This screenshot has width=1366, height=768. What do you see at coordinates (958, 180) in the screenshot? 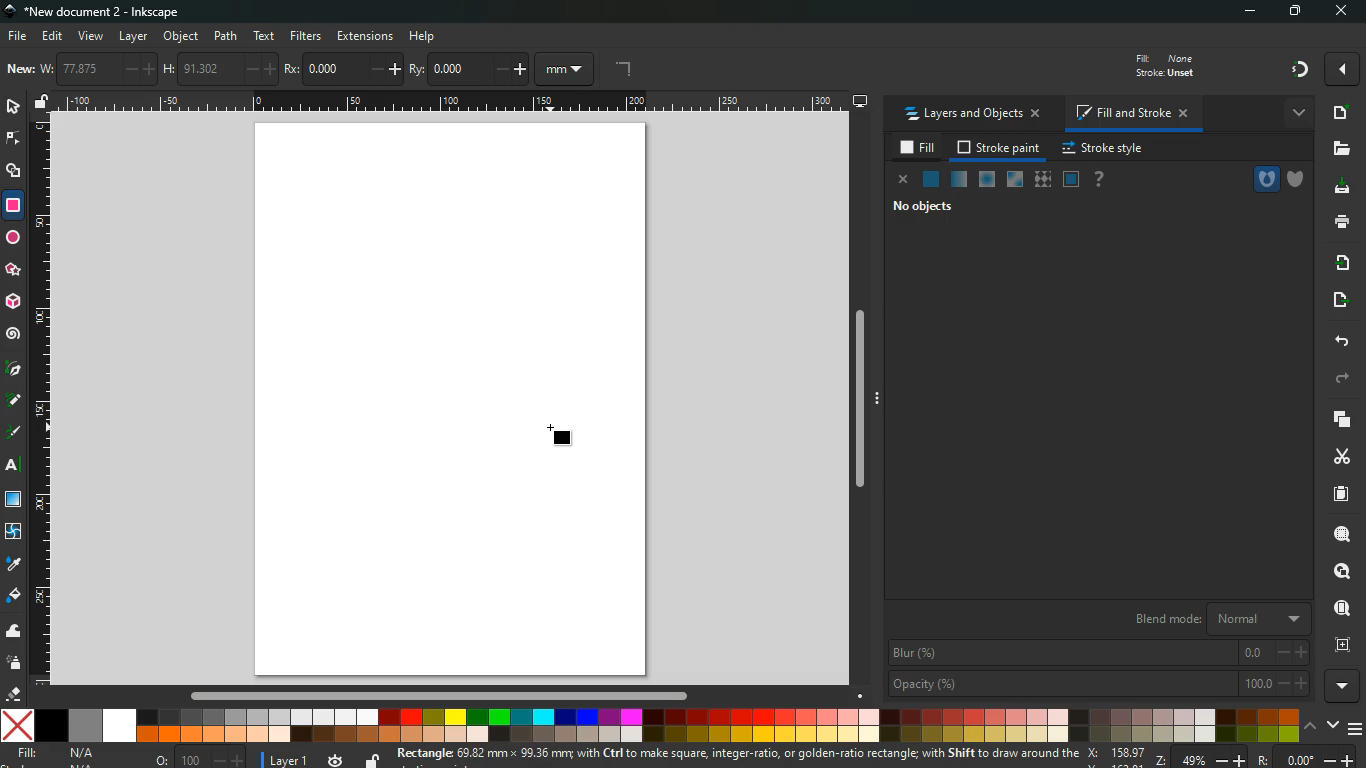
I see `opacity` at bounding box center [958, 180].